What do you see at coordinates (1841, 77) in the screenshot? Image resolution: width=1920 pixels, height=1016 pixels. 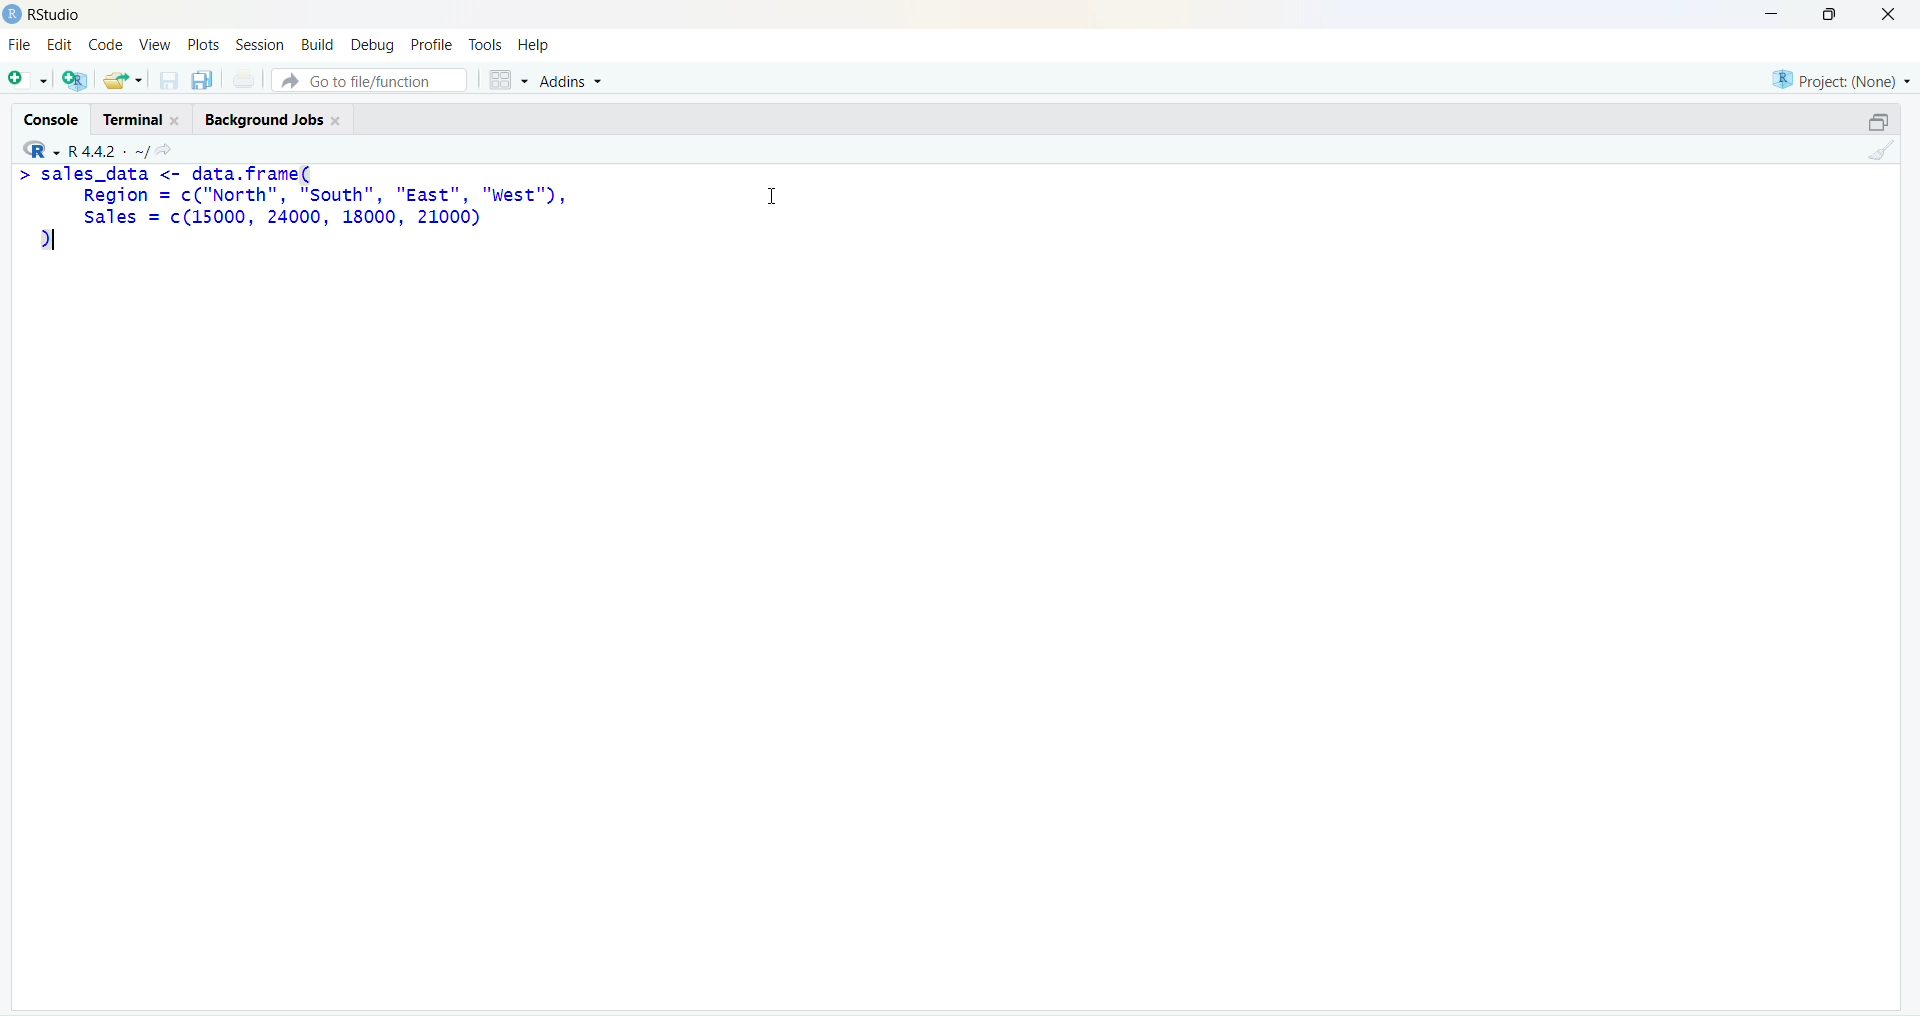 I see `Project: (None)` at bounding box center [1841, 77].